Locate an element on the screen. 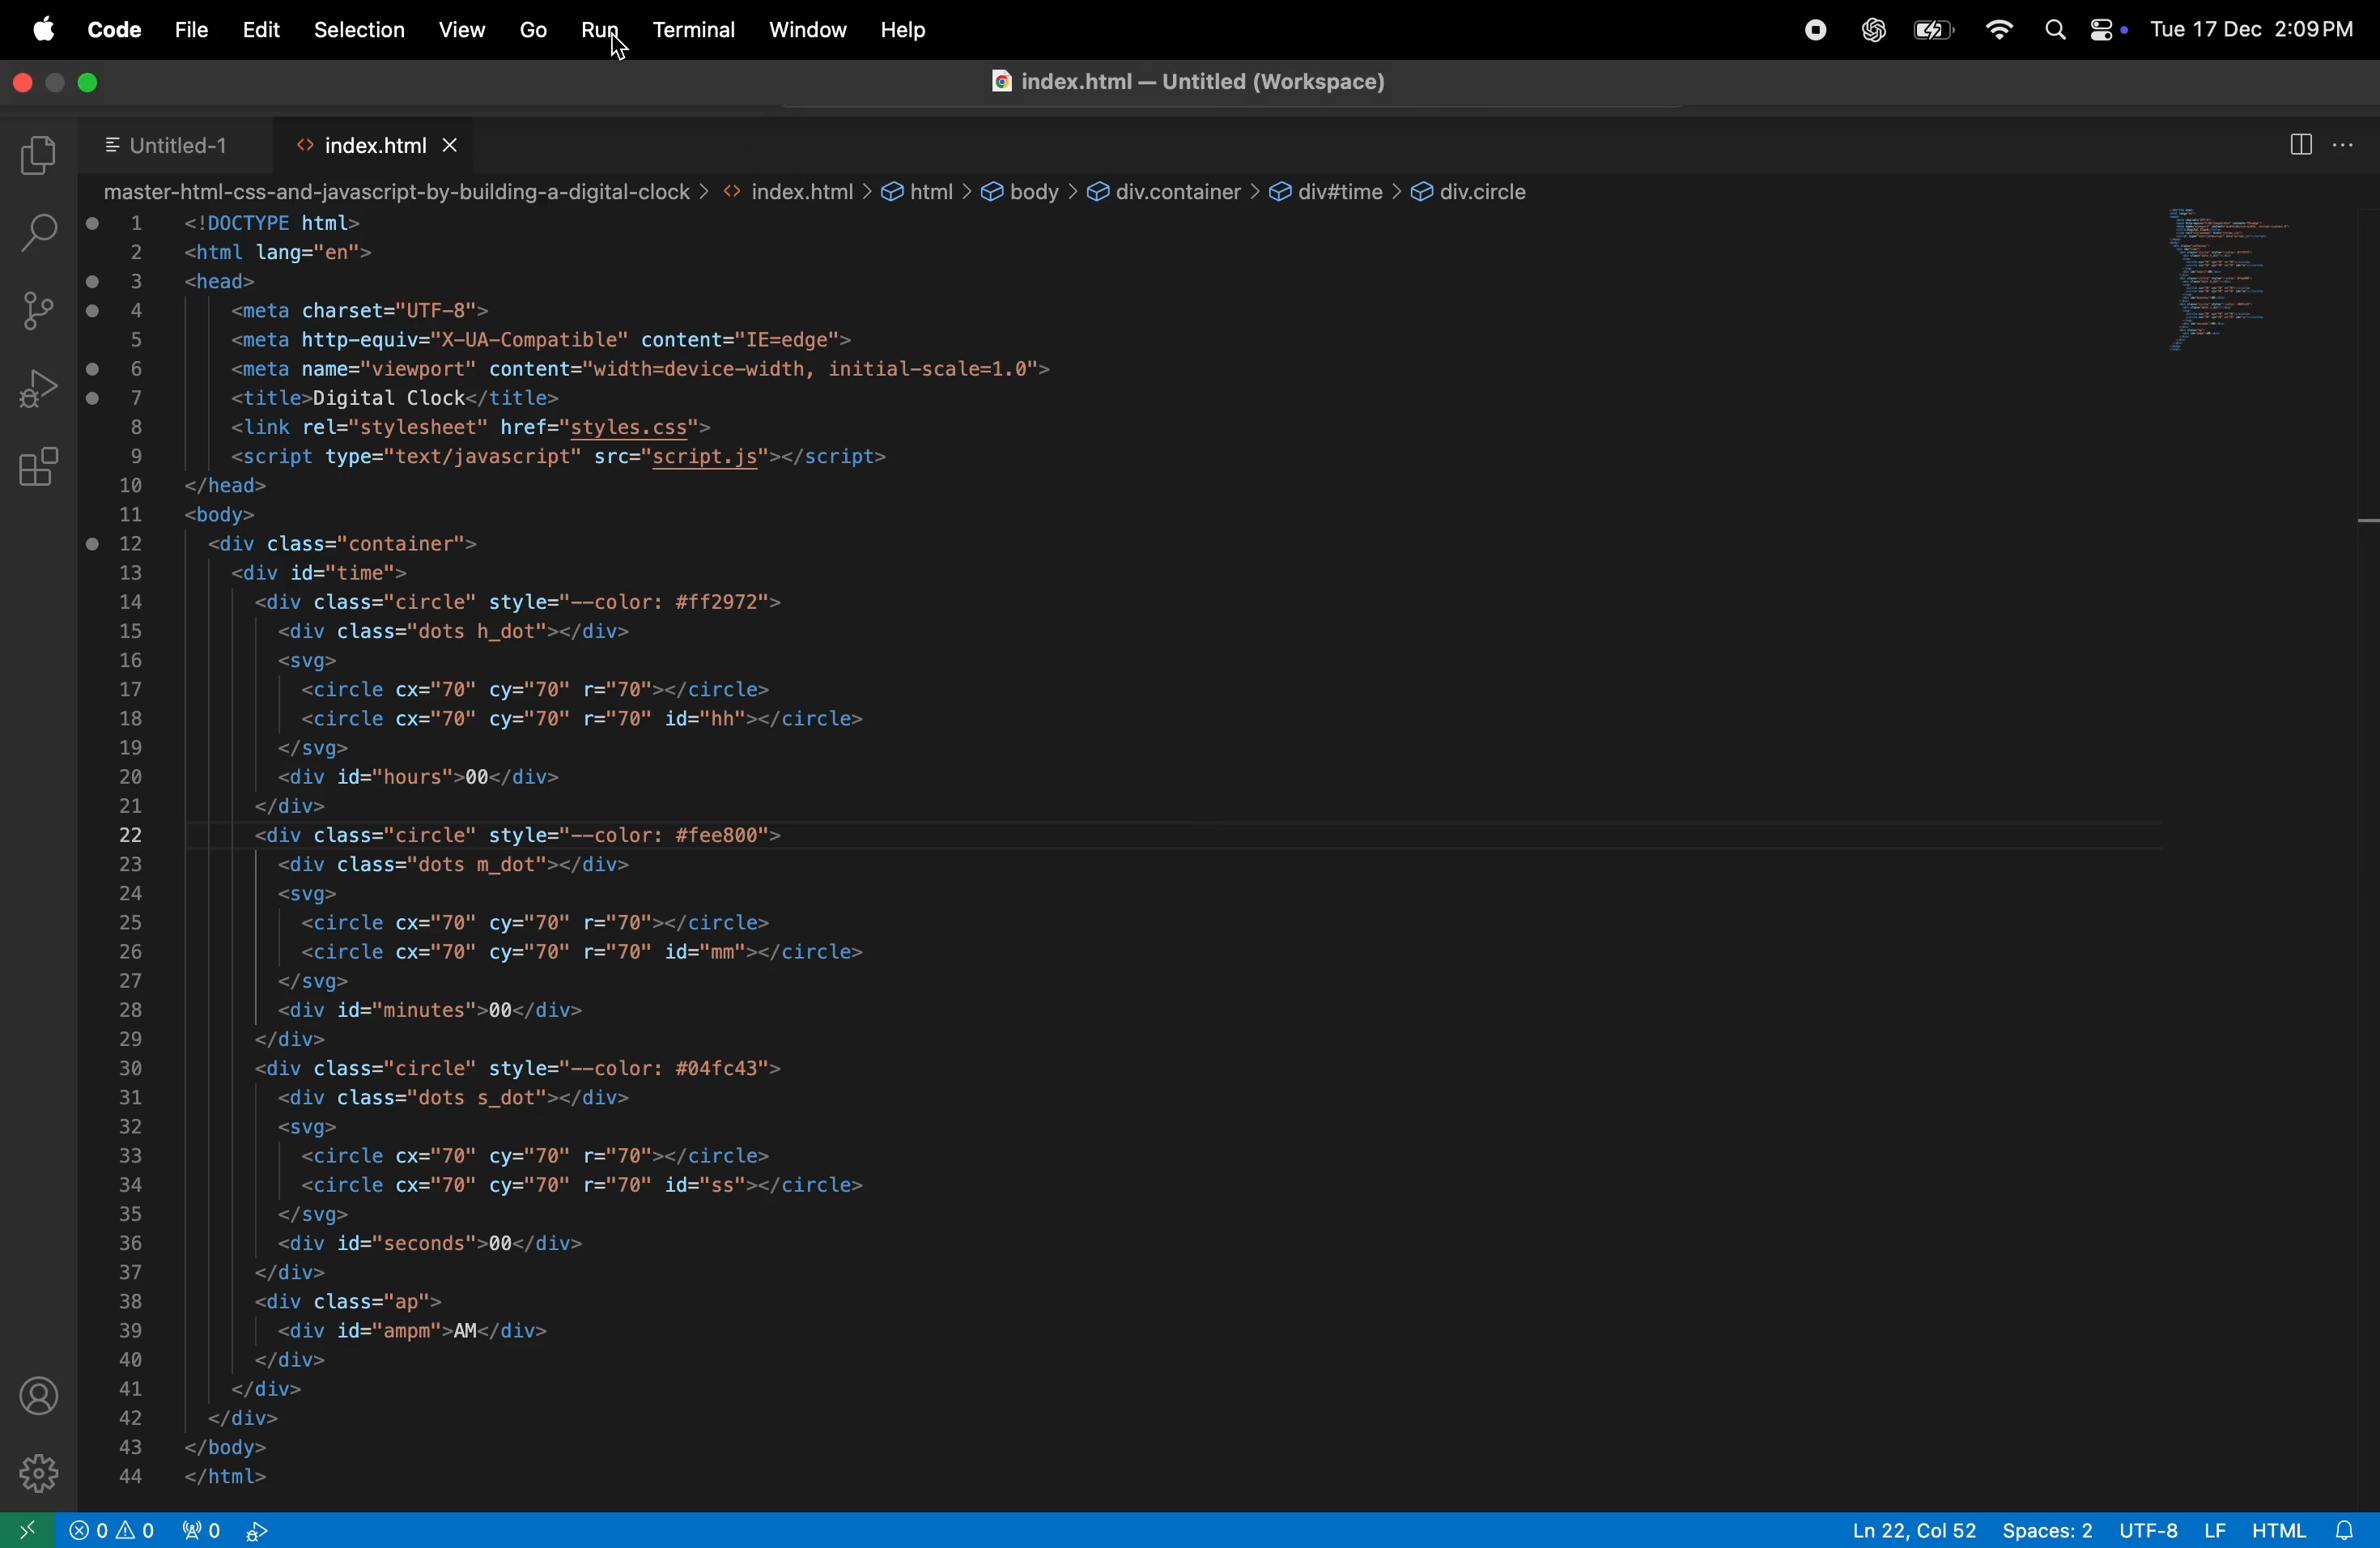  wifi is located at coordinates (1995, 29).